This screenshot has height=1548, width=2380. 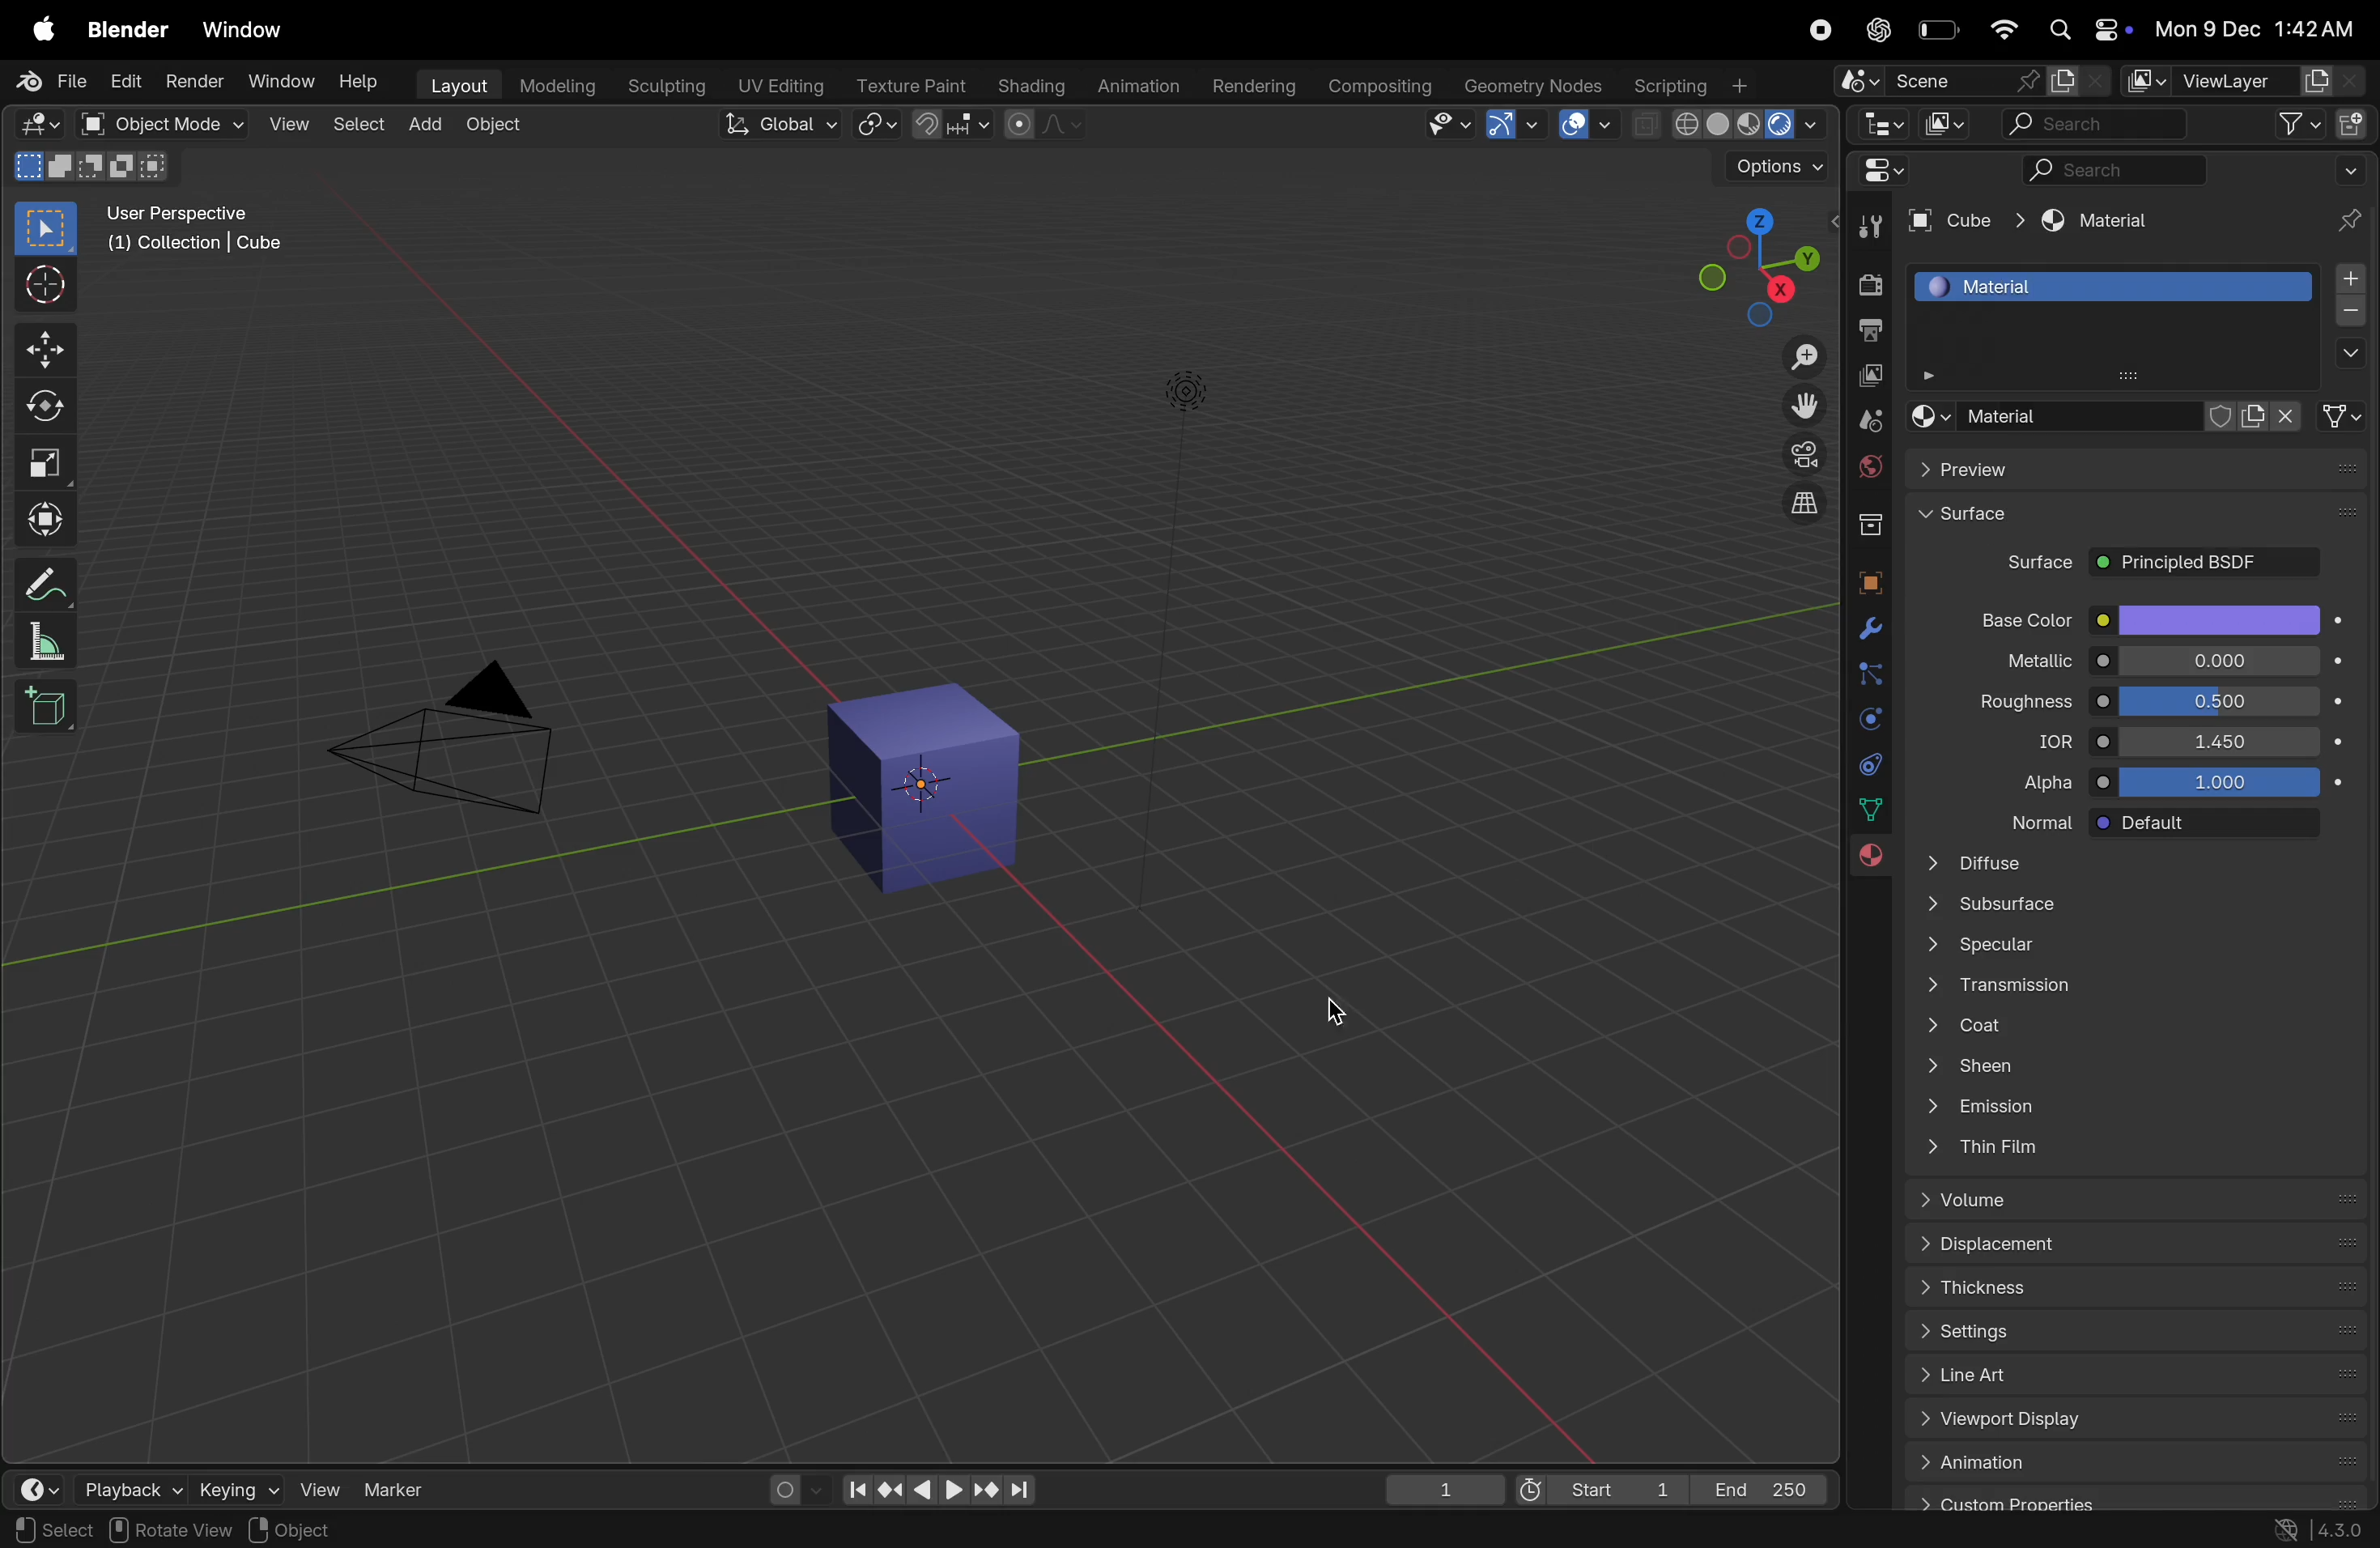 I want to click on options, so click(x=1775, y=168).